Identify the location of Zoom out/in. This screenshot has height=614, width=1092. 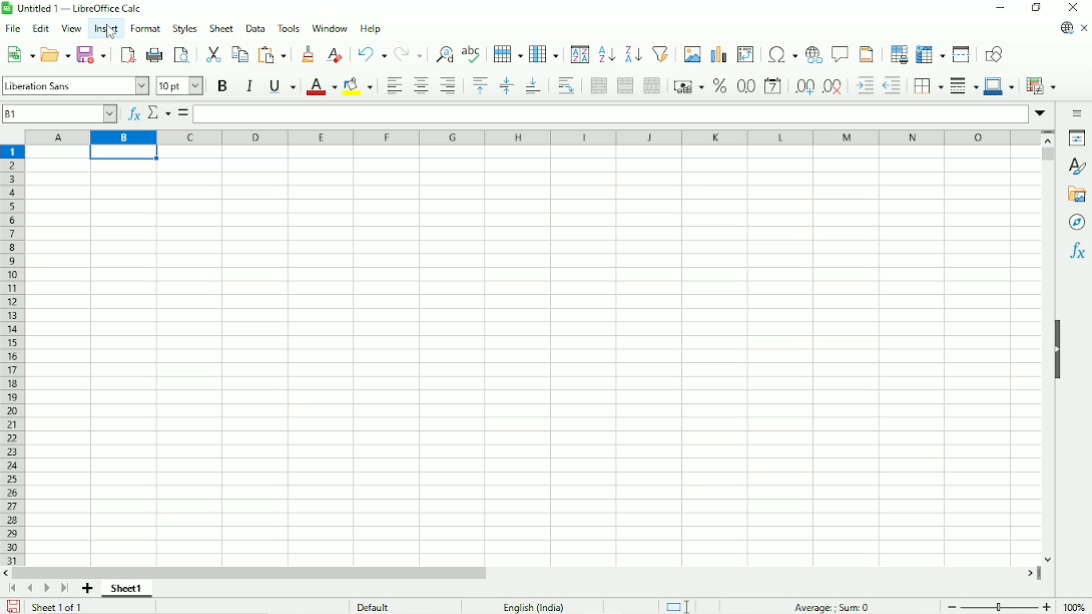
(1000, 604).